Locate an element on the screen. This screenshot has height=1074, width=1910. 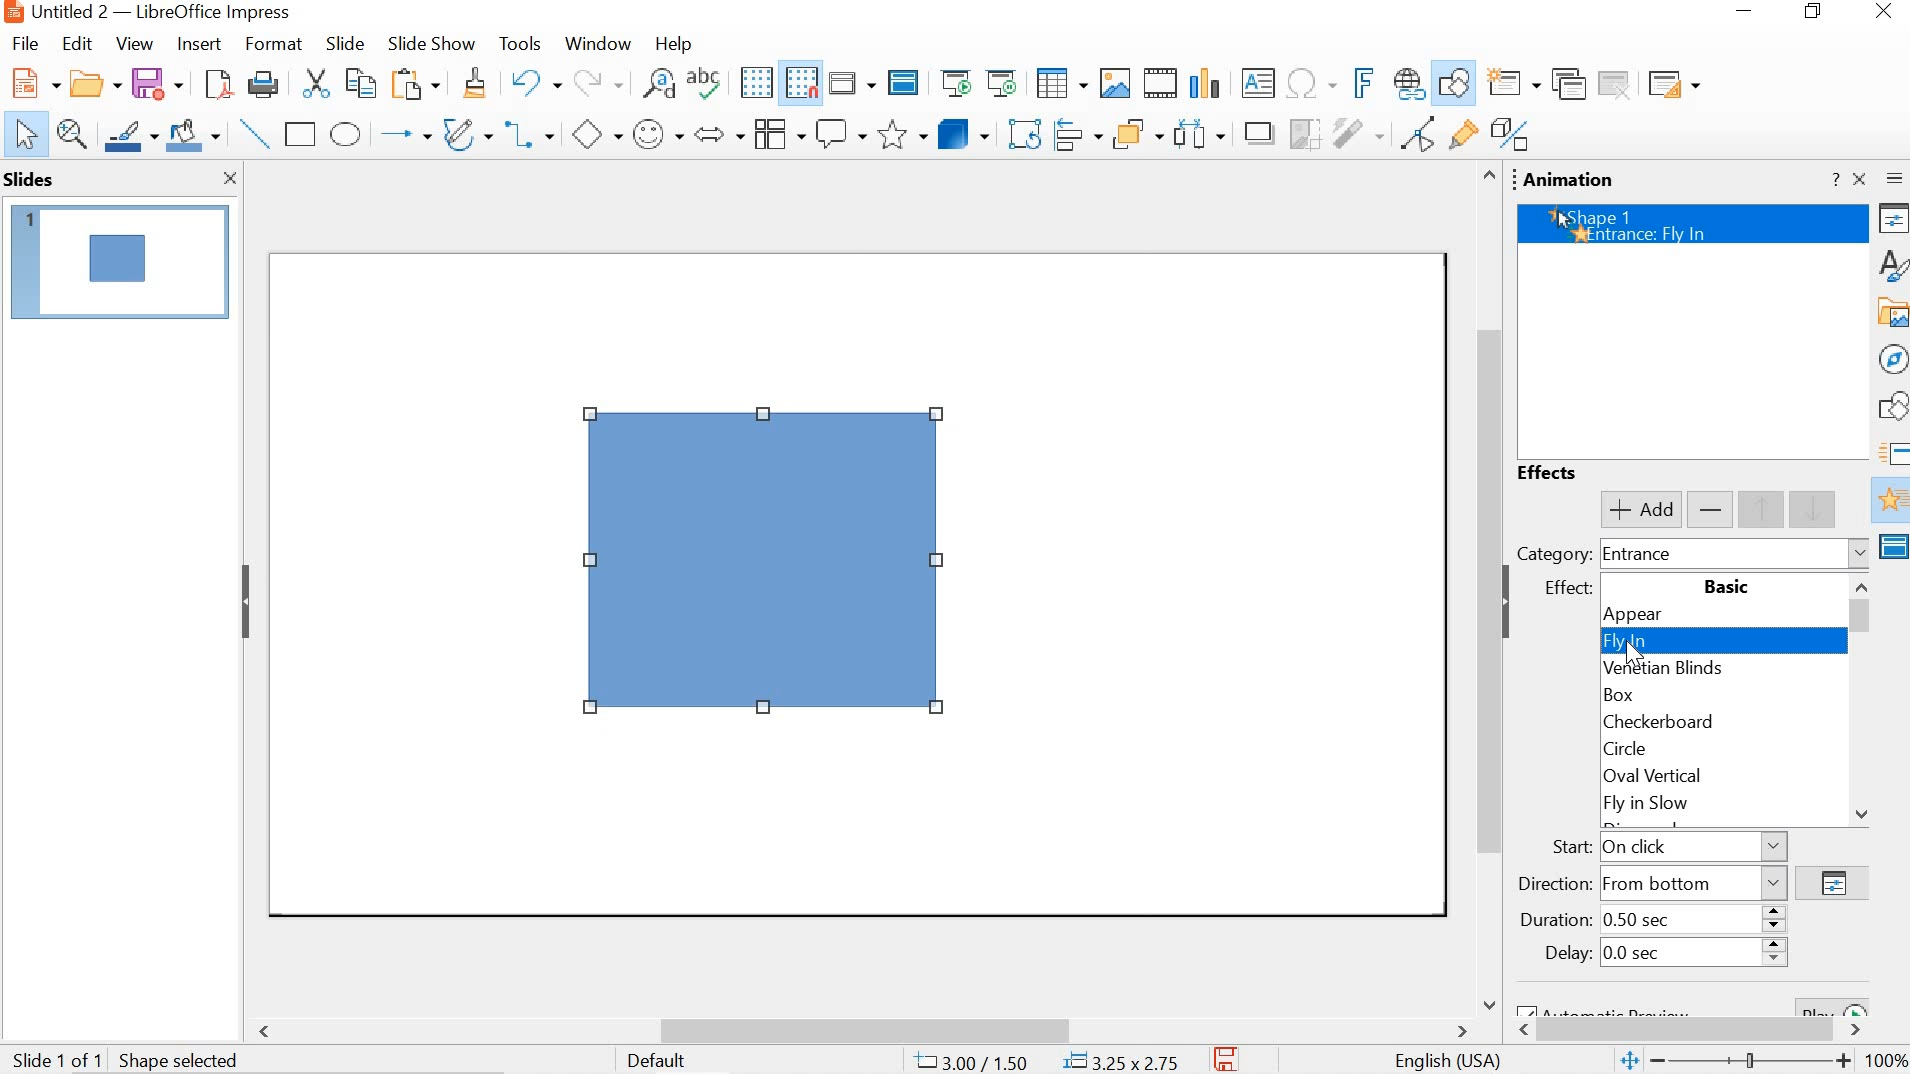
new slide is located at coordinates (1508, 83).